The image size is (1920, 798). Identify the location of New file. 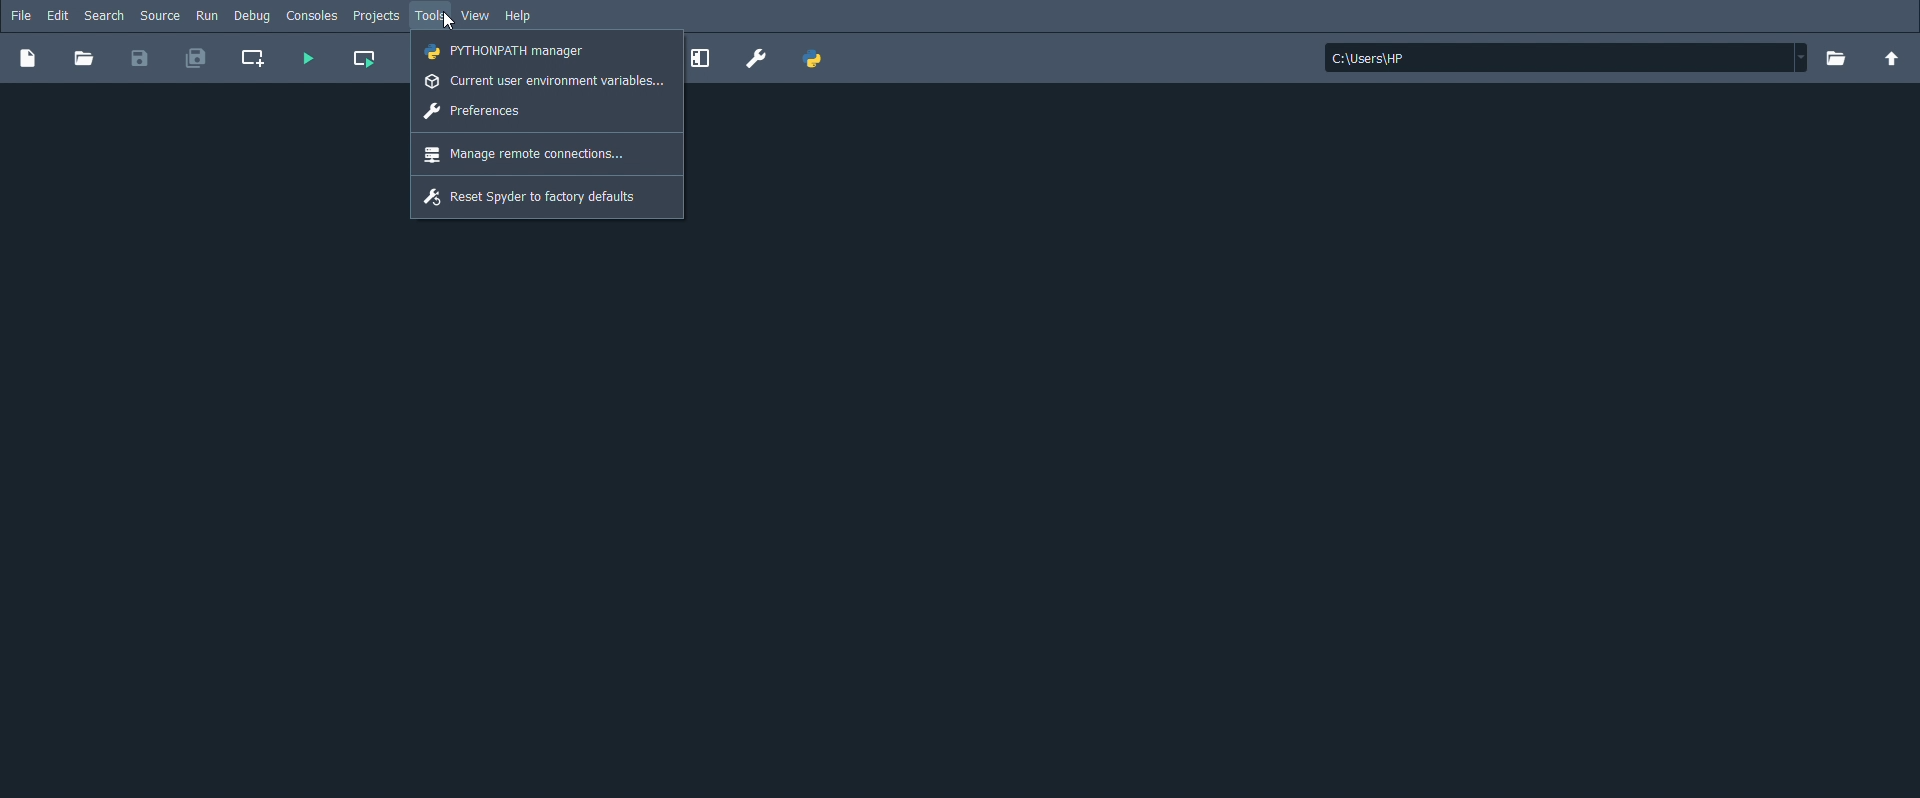
(29, 59).